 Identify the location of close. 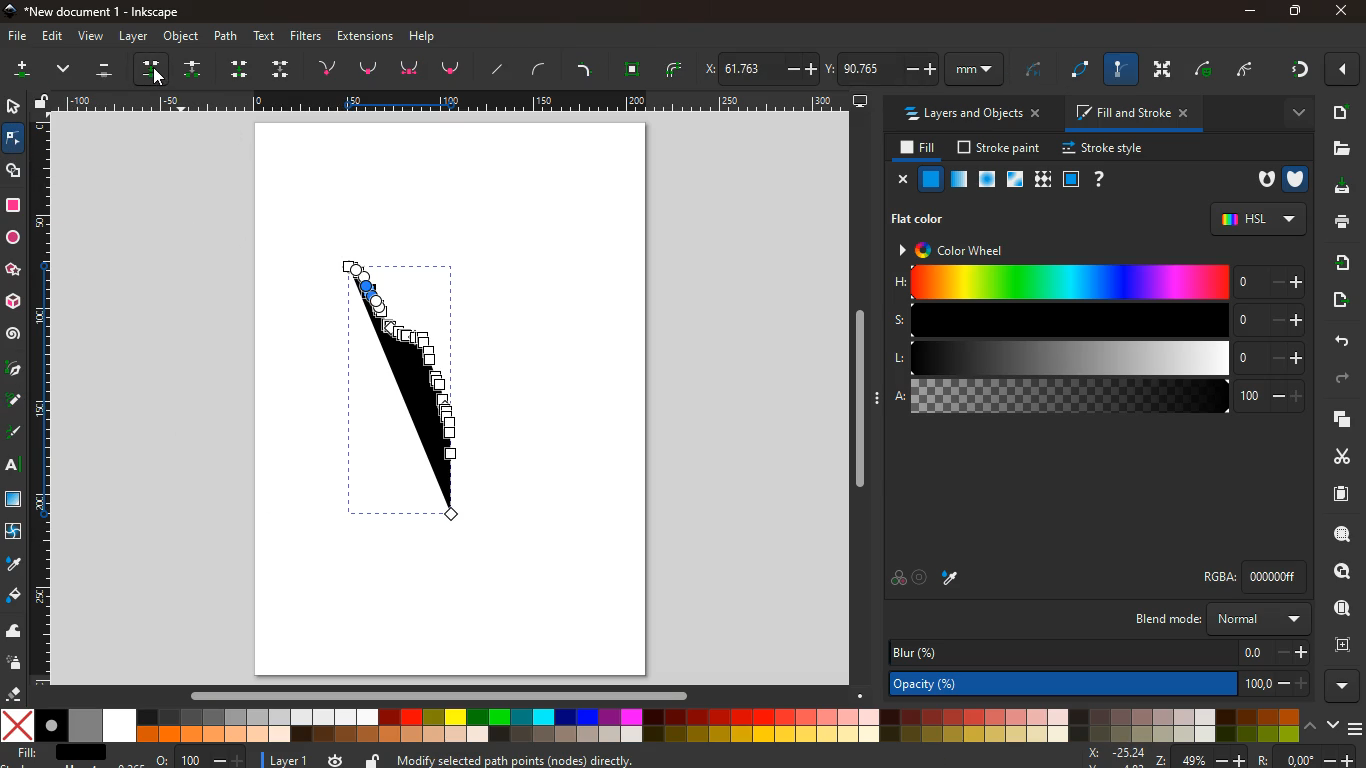
(1345, 70).